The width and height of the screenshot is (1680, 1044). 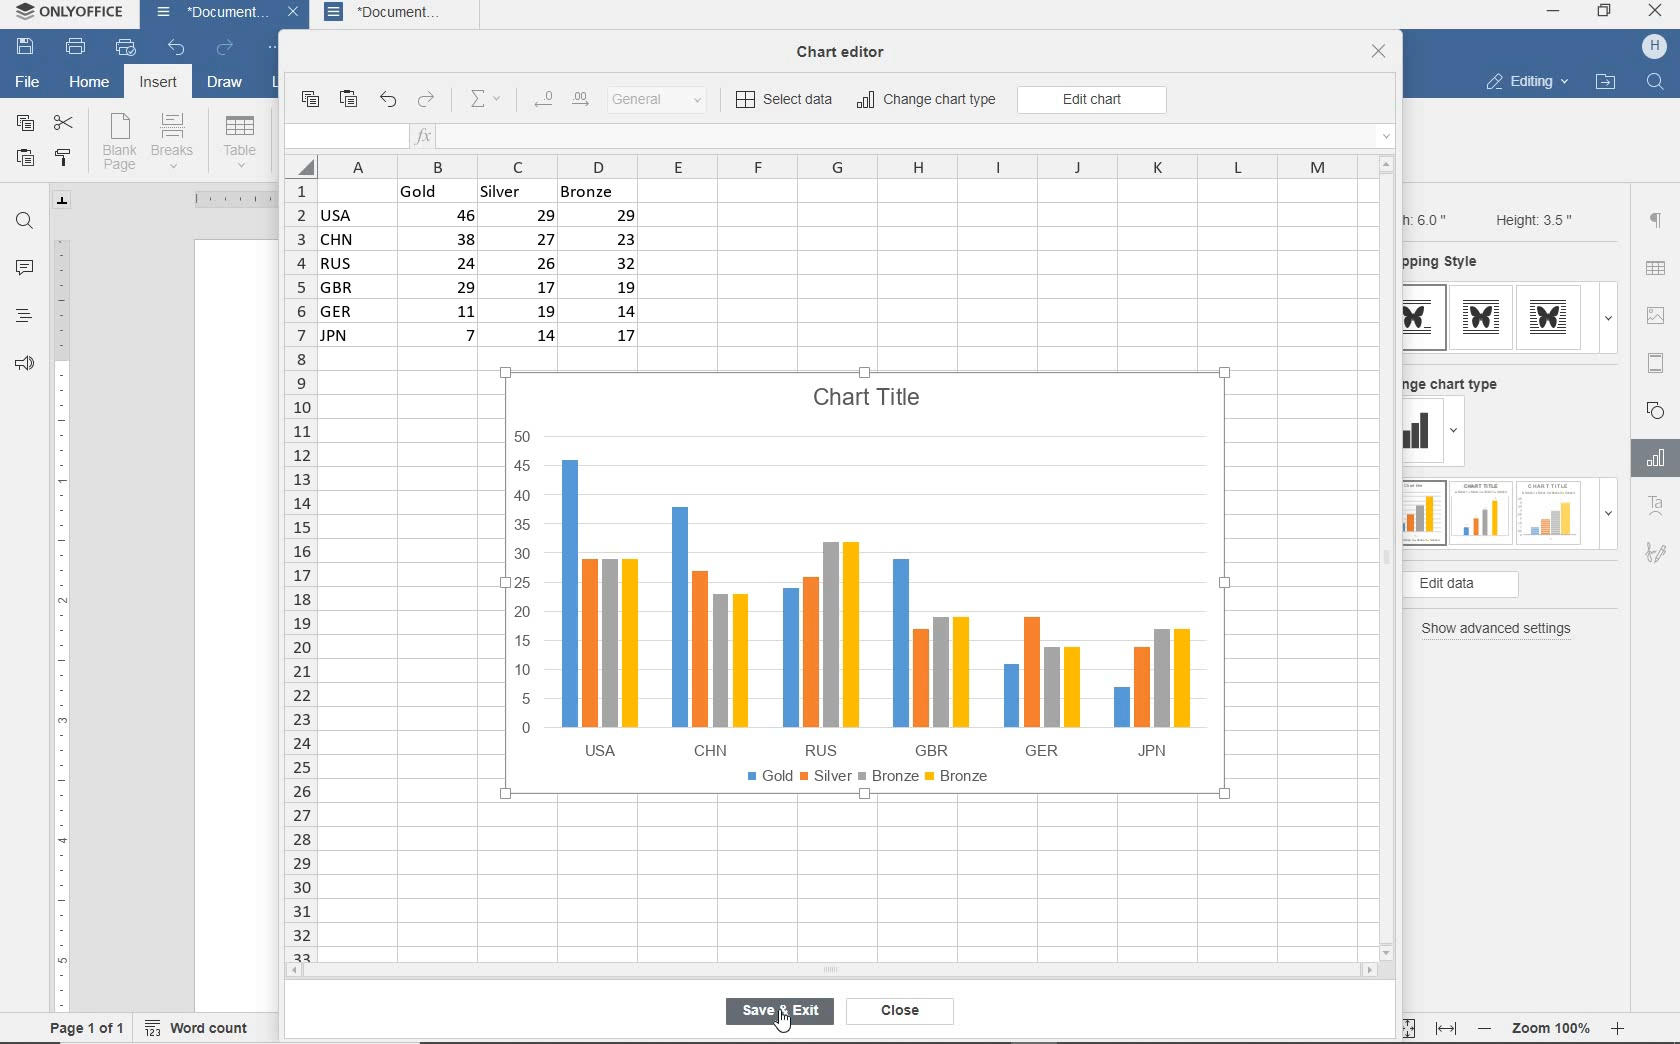 I want to click on system name, so click(x=73, y=16).